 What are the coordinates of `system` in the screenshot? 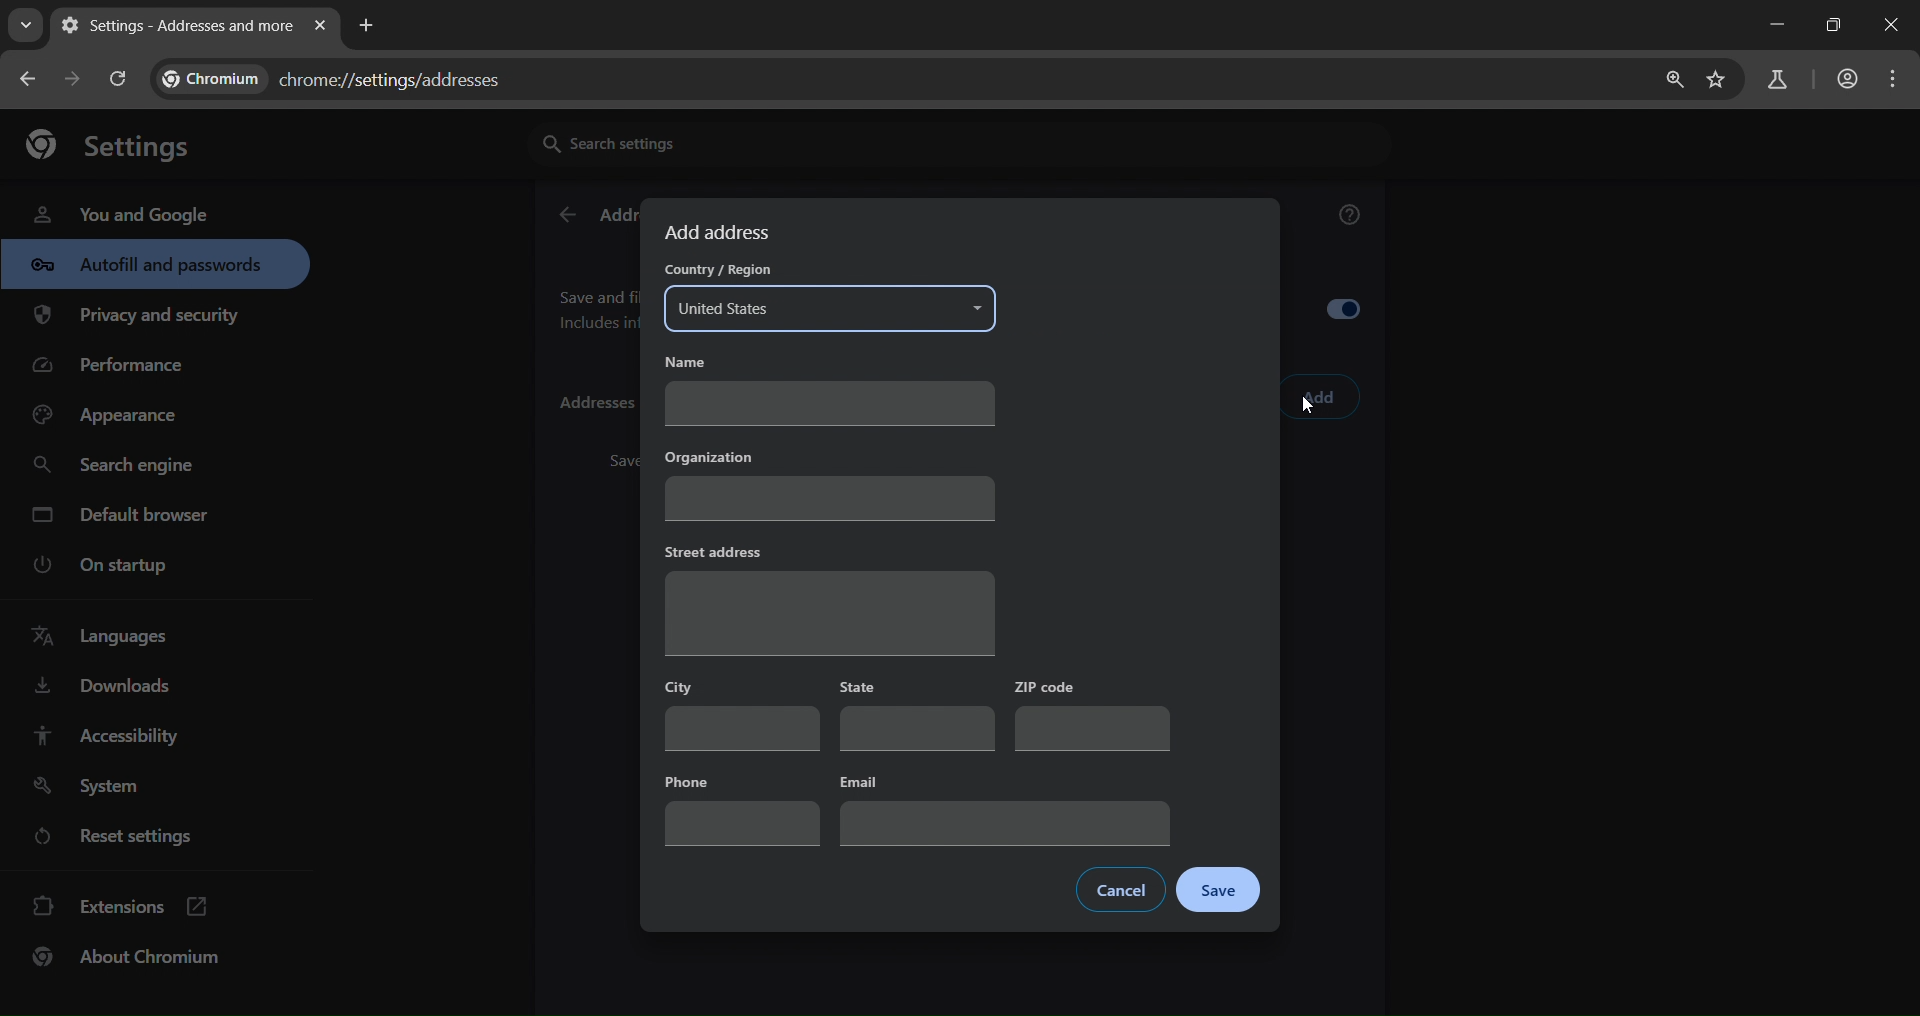 It's located at (91, 787).